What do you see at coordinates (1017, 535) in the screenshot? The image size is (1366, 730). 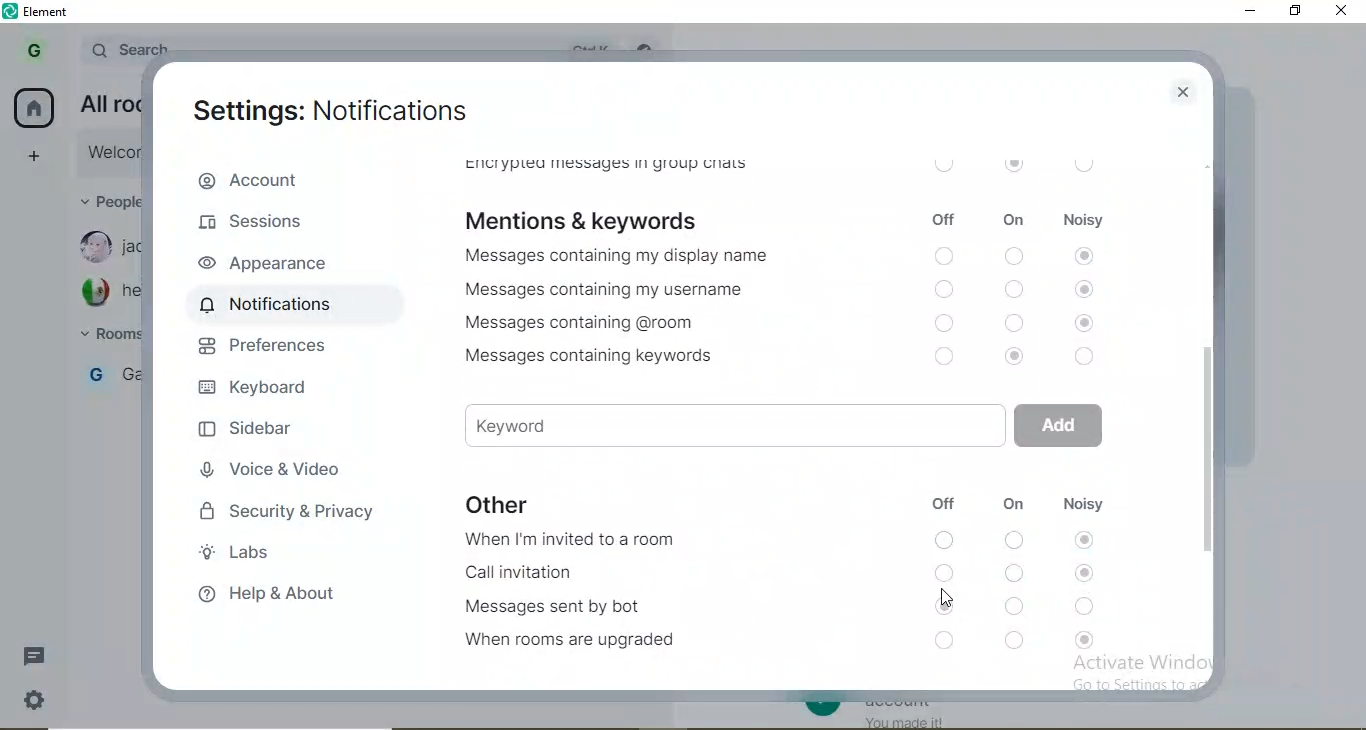 I see `switch on` at bounding box center [1017, 535].